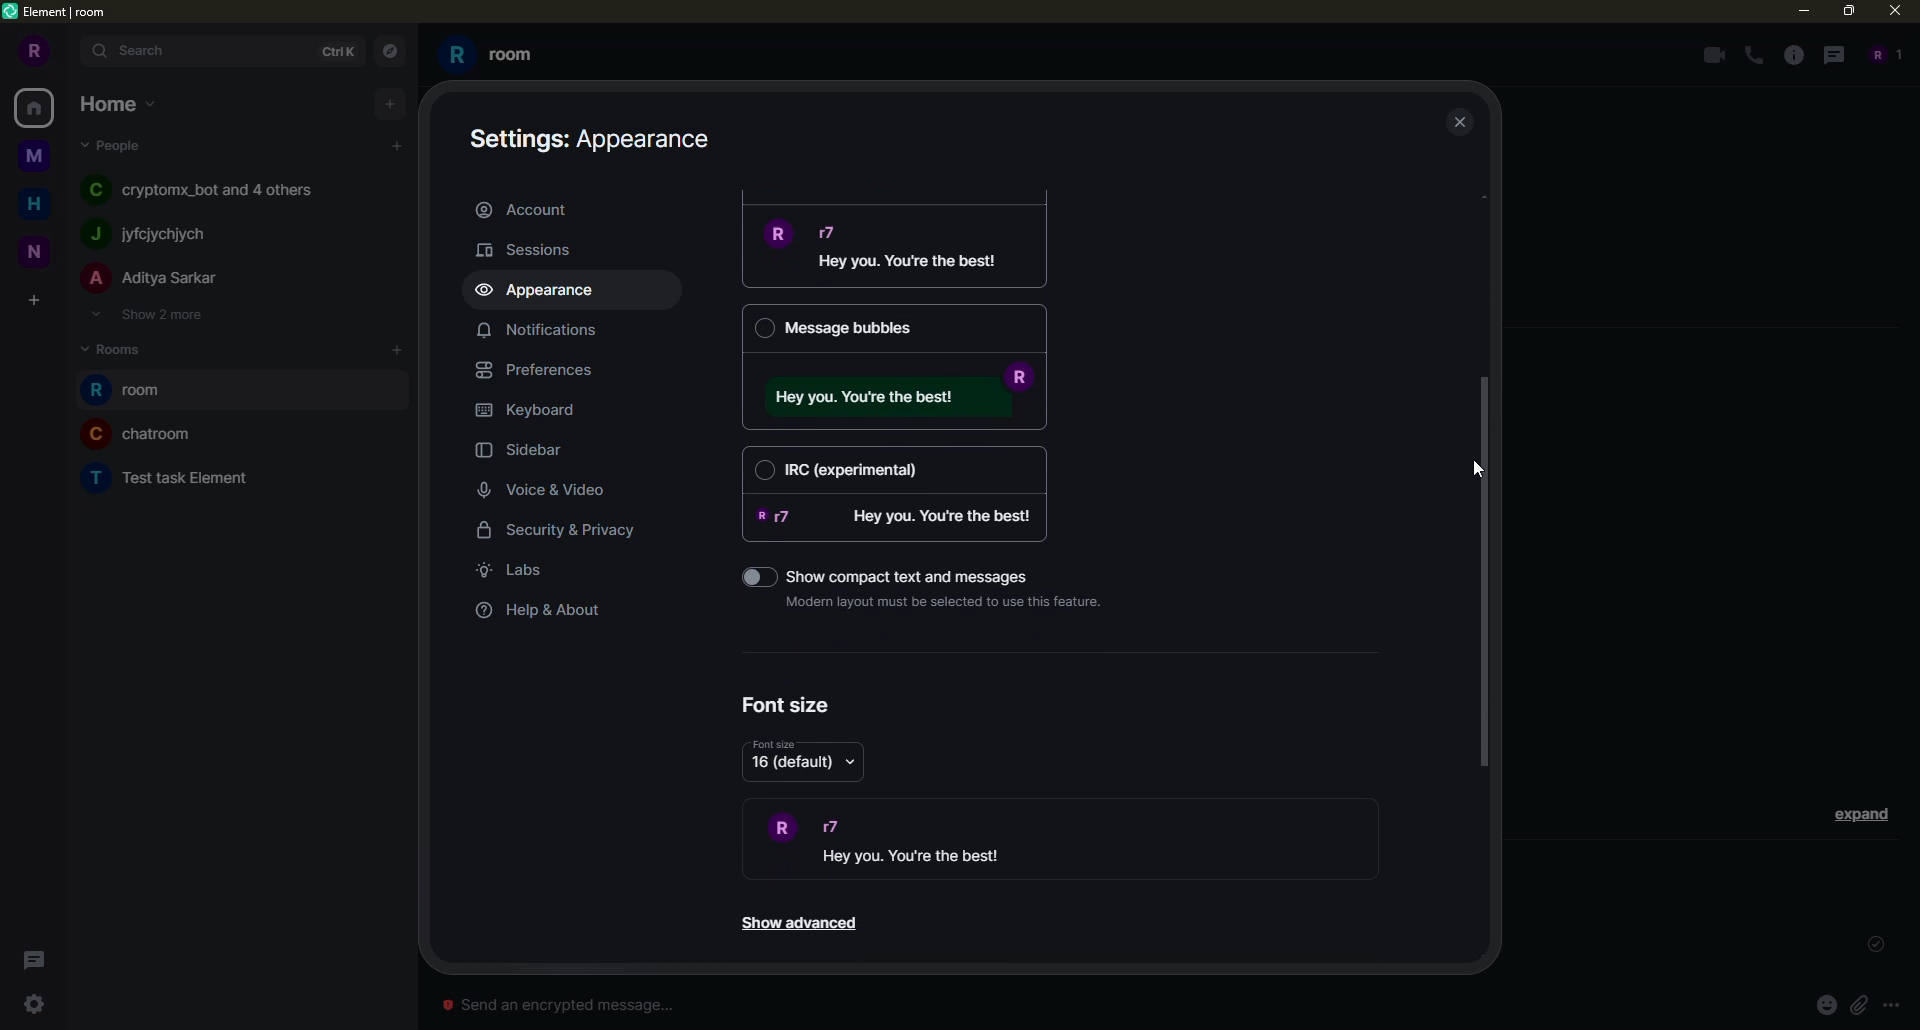  Describe the element at coordinates (133, 391) in the screenshot. I see `room` at that location.